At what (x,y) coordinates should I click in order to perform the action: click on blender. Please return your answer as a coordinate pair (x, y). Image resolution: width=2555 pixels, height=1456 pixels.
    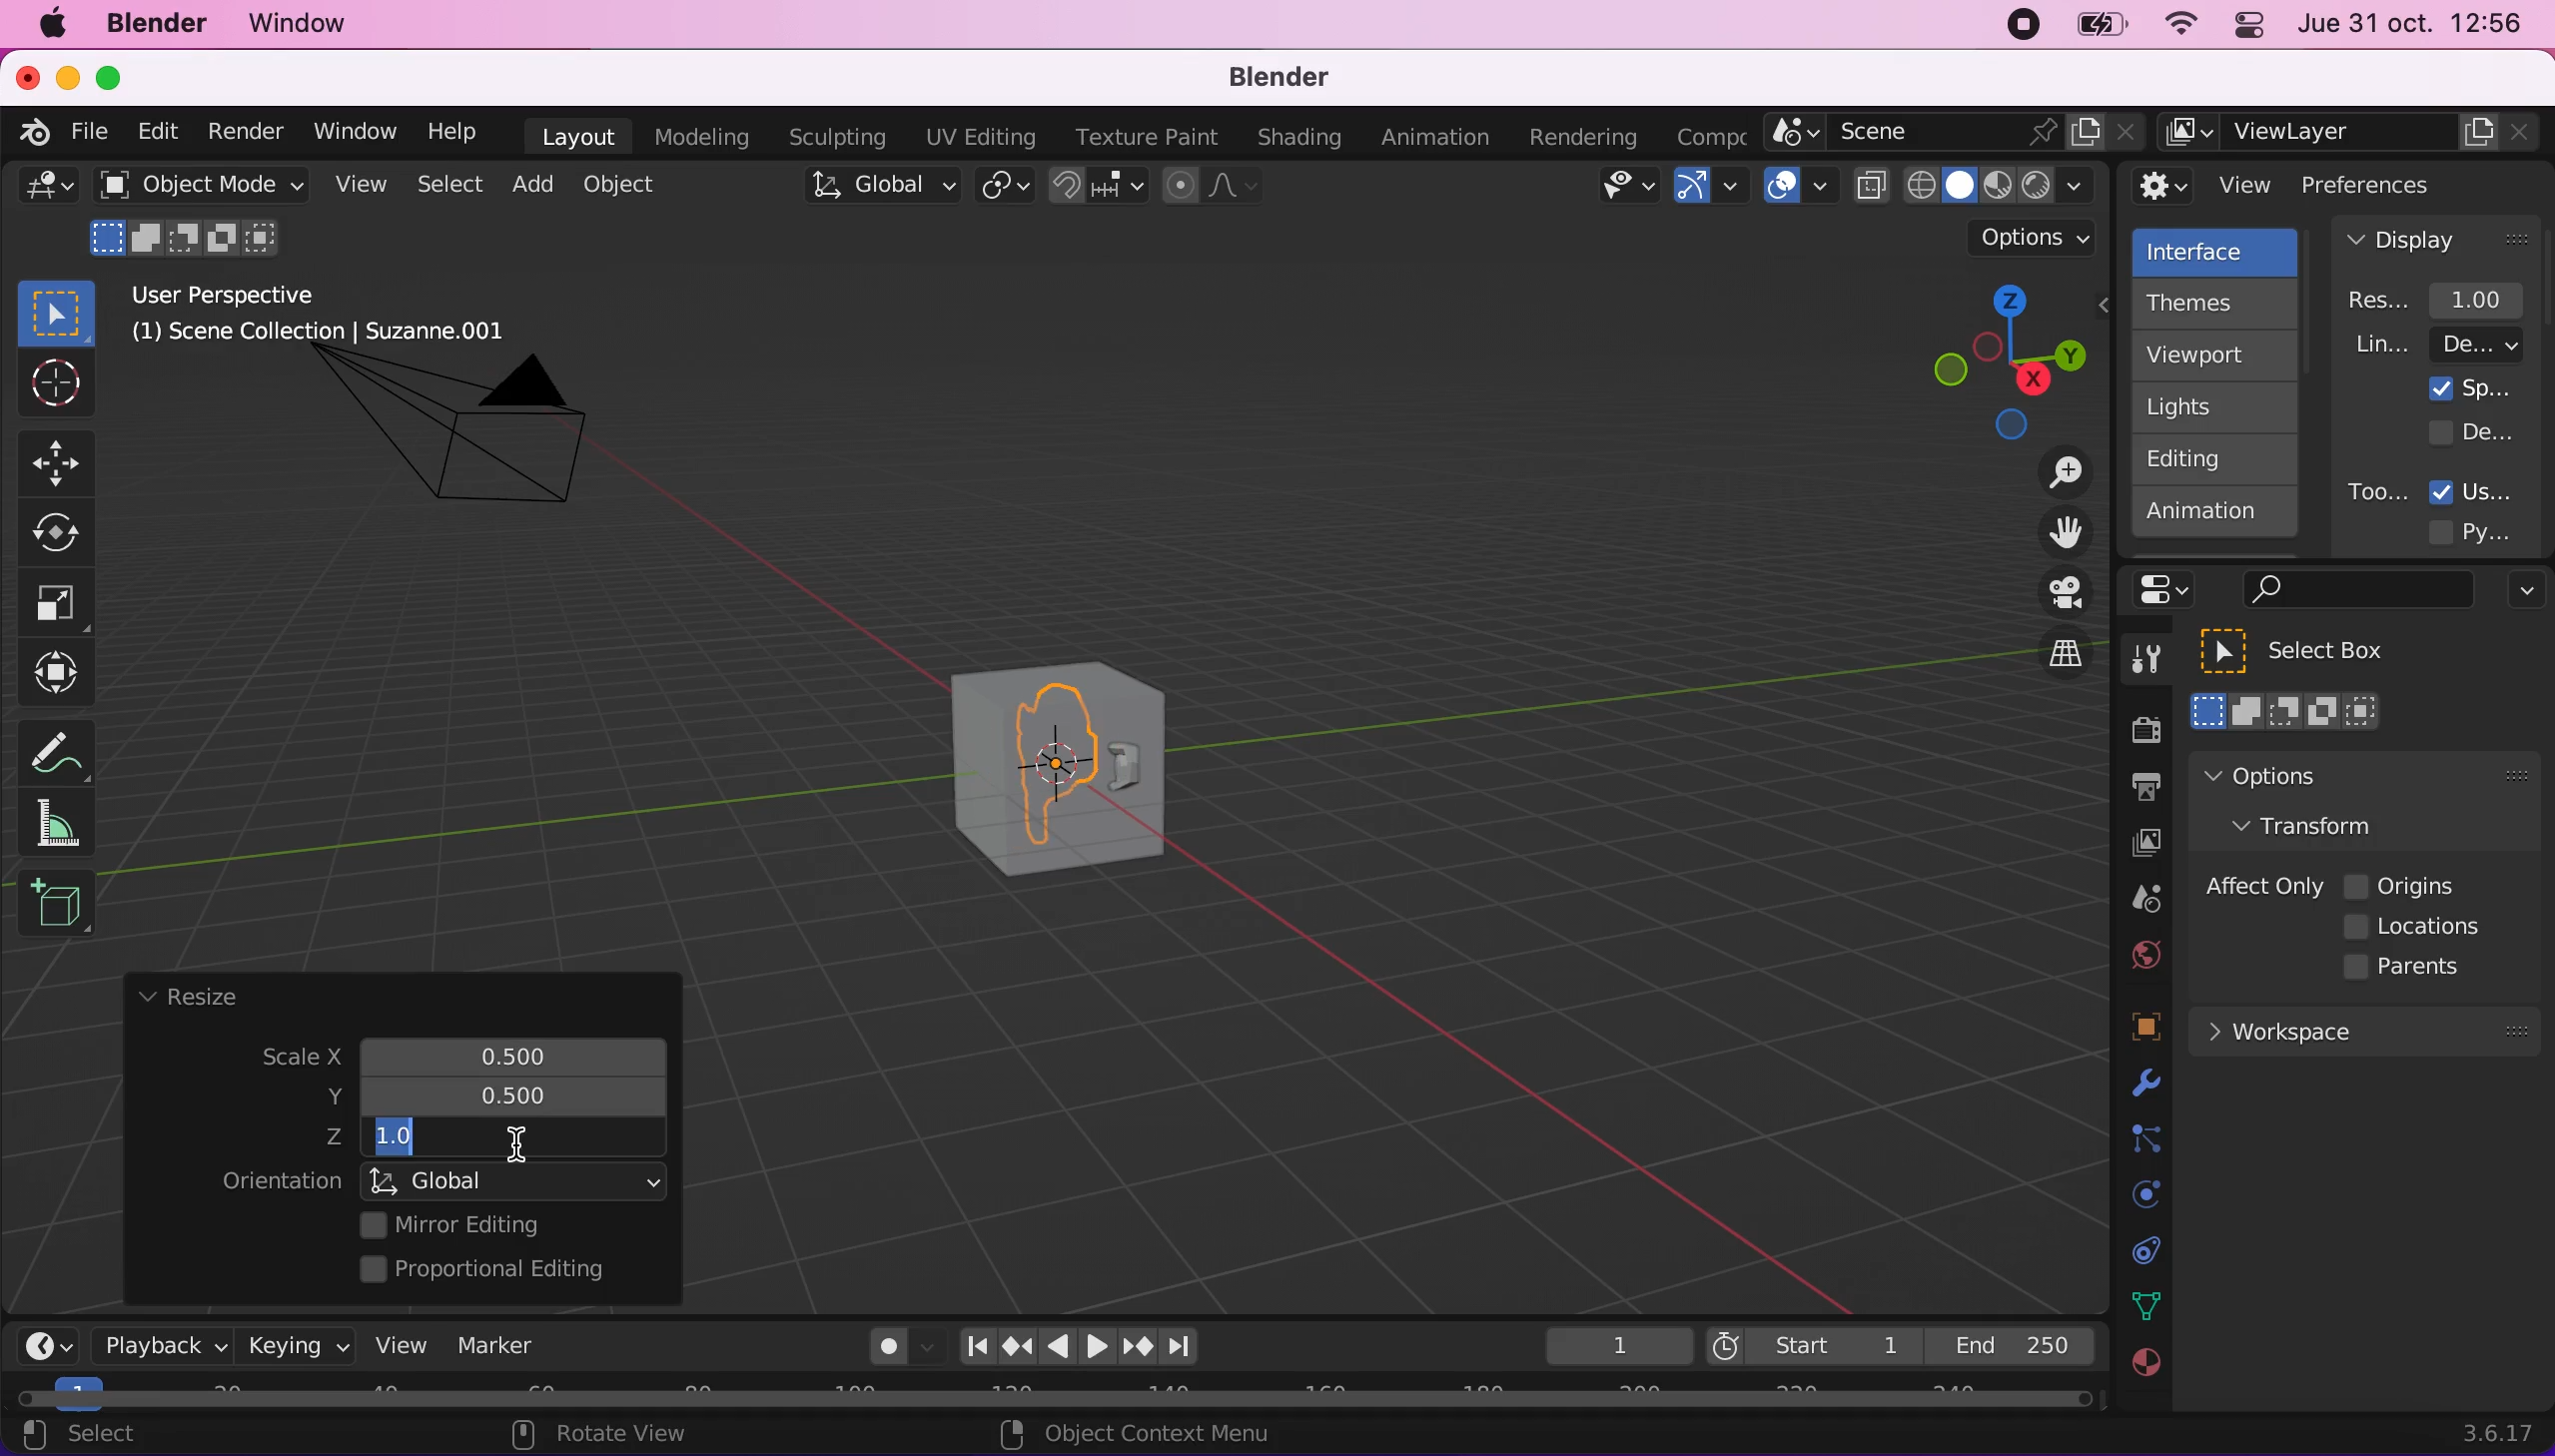
    Looking at the image, I should click on (1266, 79).